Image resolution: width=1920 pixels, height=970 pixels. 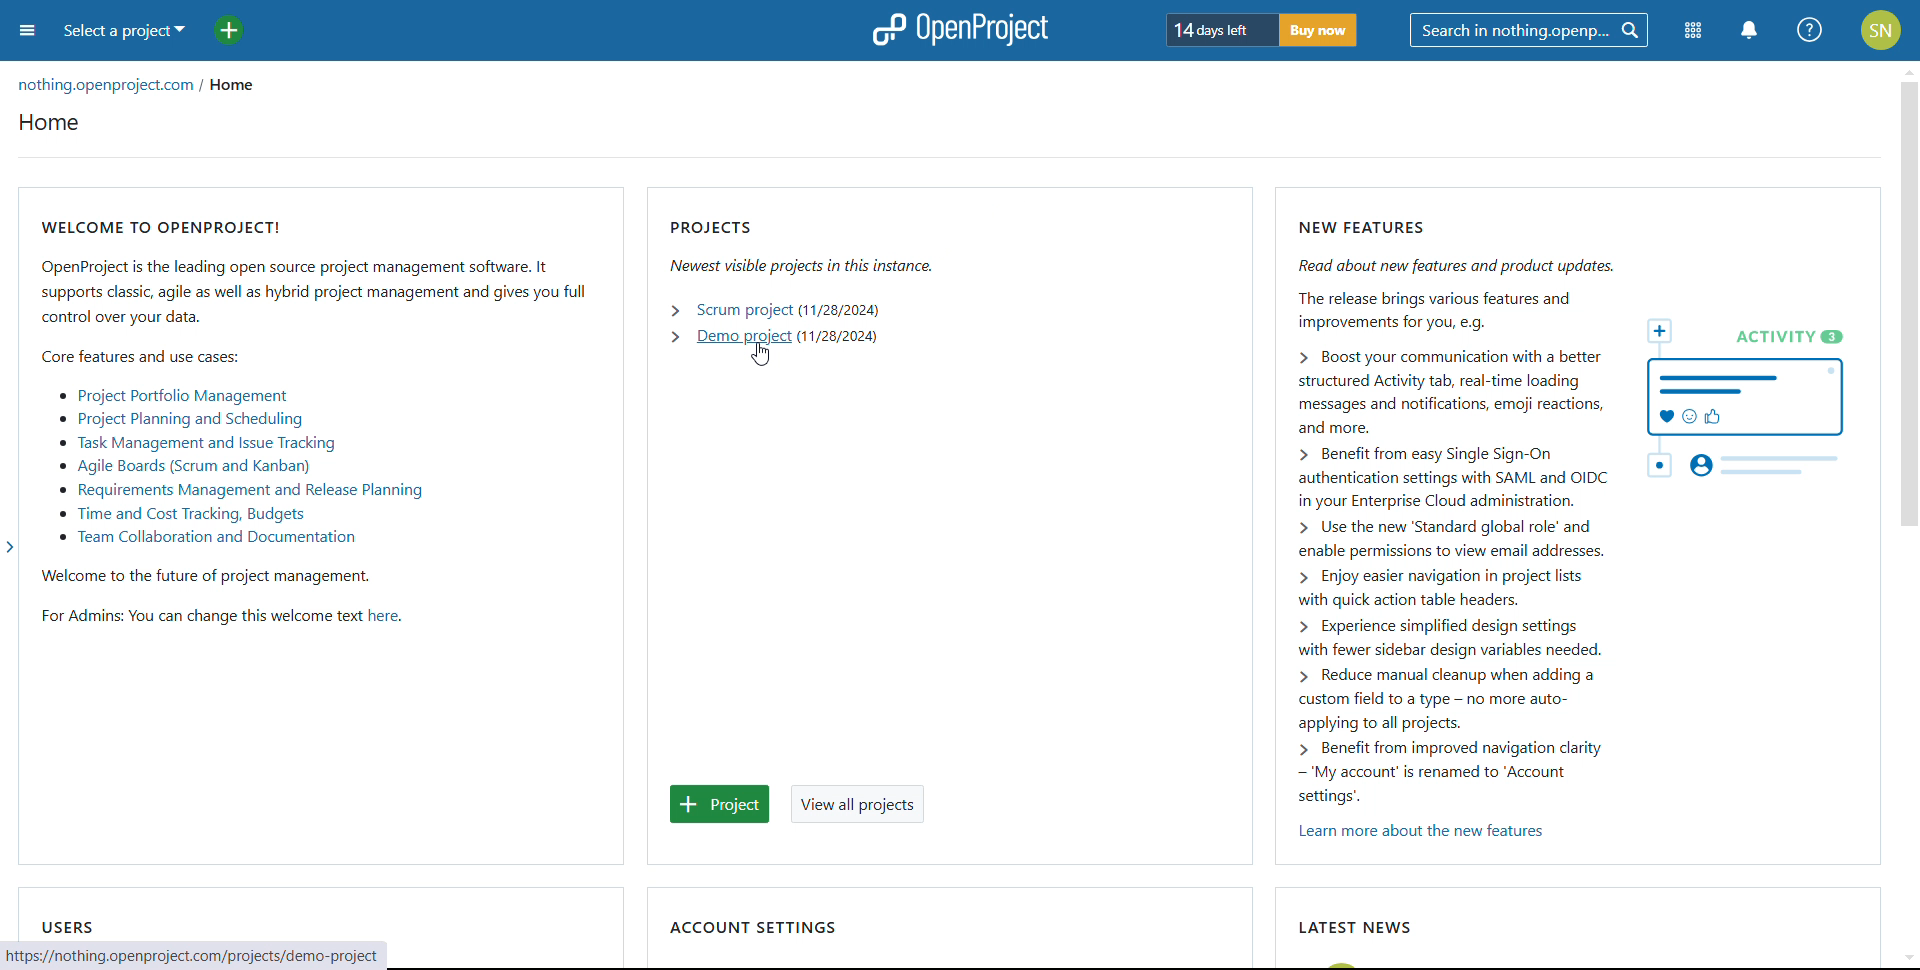 I want to click on home, so click(x=50, y=122).